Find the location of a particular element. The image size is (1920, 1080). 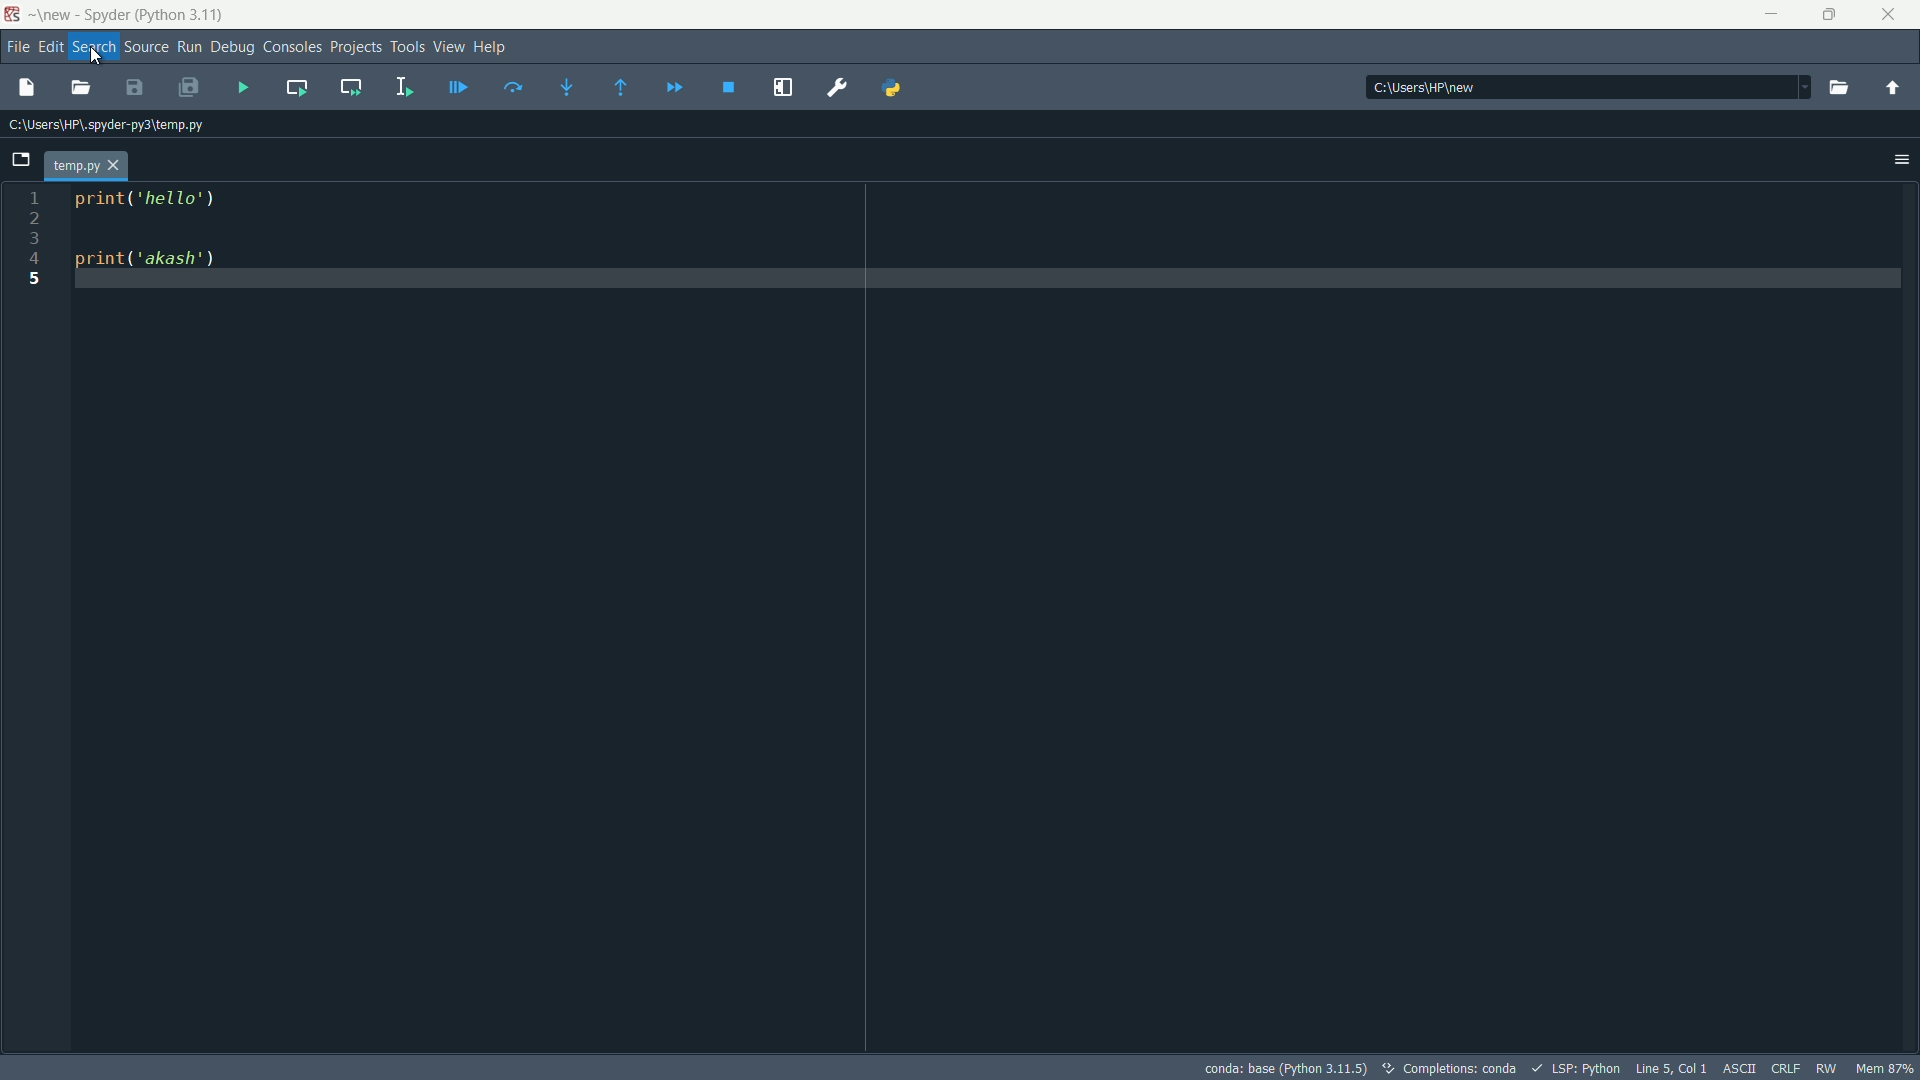

run current line is located at coordinates (513, 89).